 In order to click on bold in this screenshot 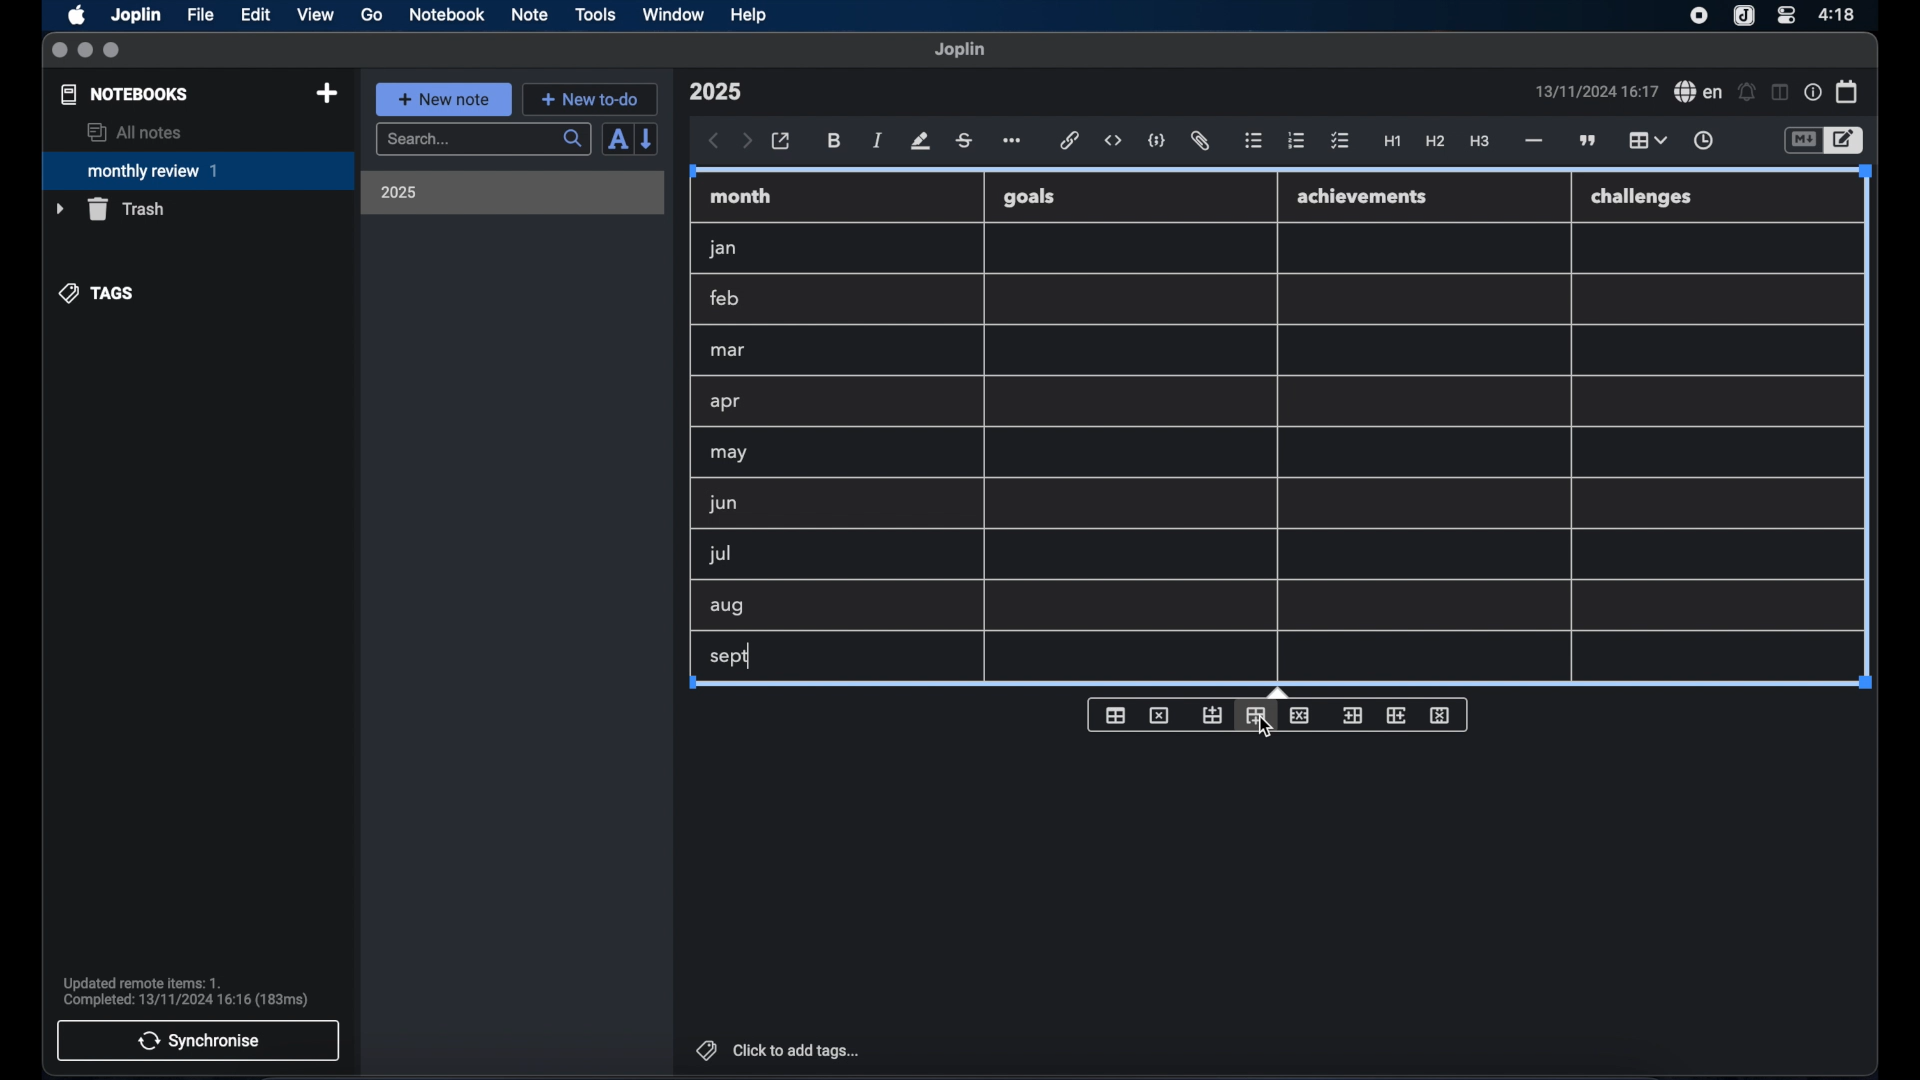, I will do `click(836, 141)`.